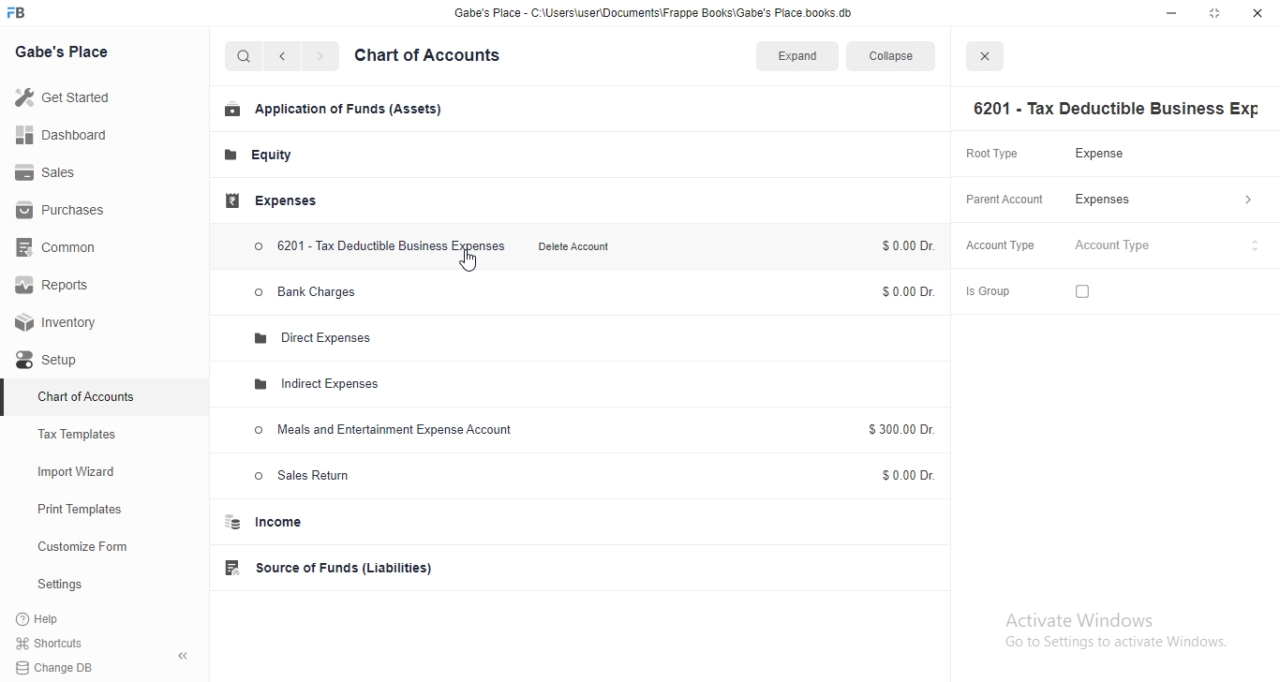  I want to click on Delete Account, so click(578, 247).